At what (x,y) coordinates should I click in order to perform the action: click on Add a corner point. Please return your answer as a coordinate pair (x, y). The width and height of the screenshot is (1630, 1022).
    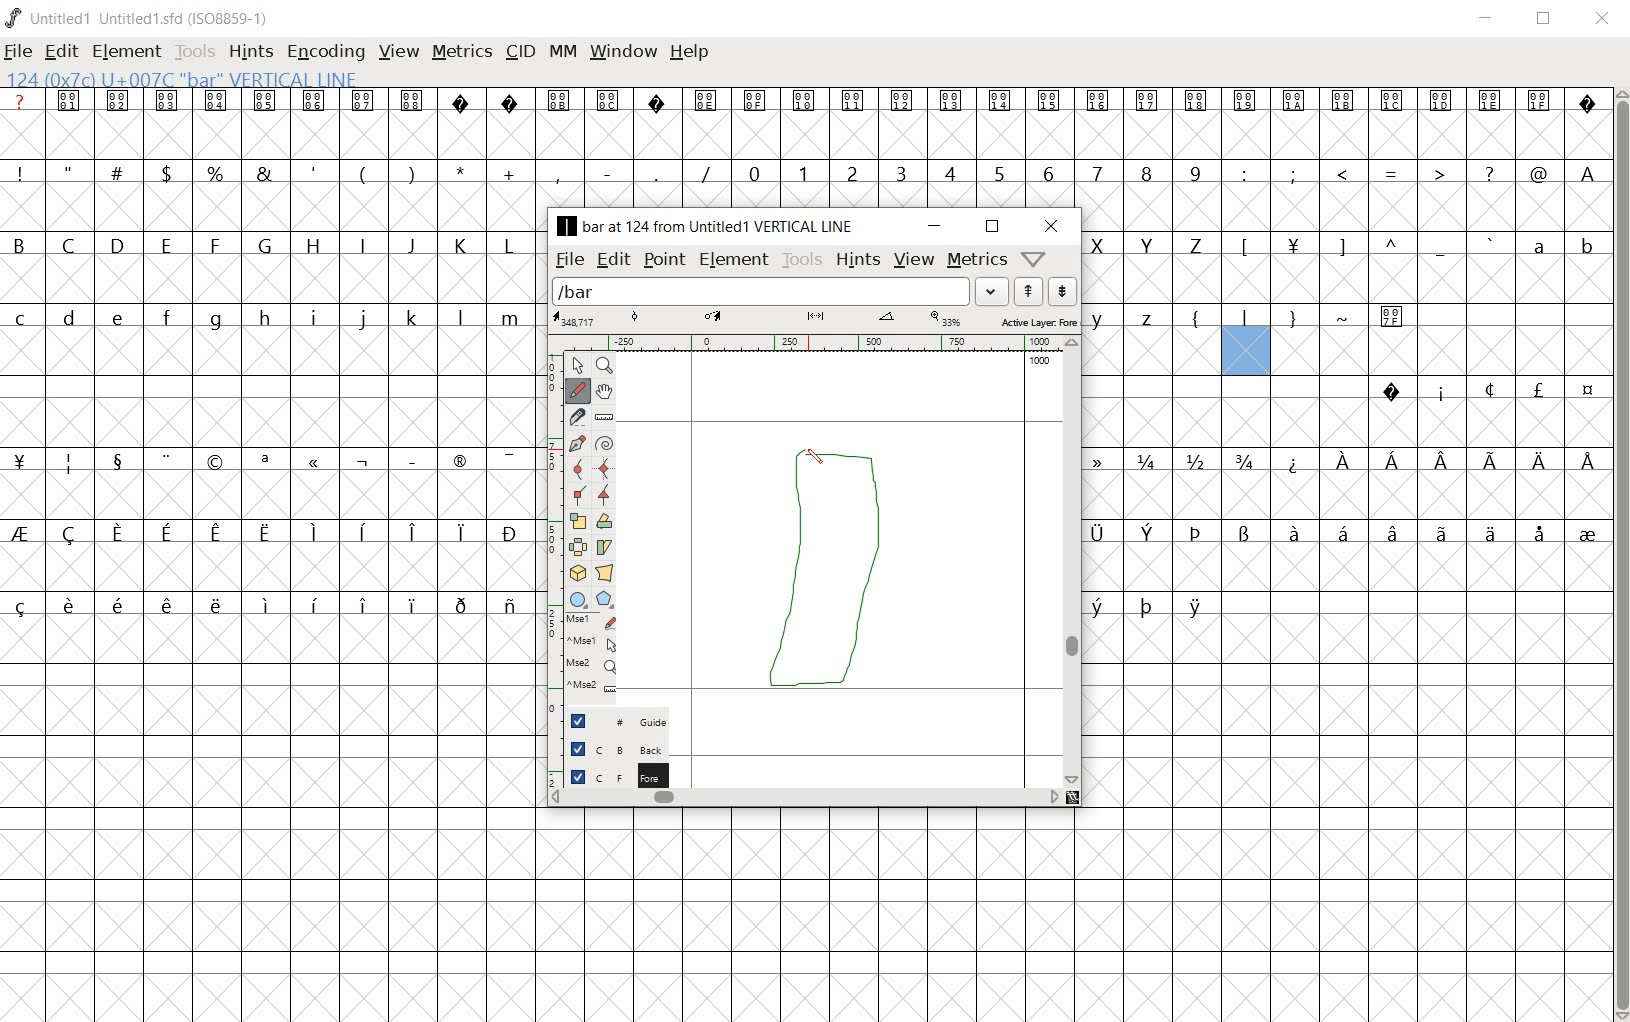
    Looking at the image, I should click on (606, 496).